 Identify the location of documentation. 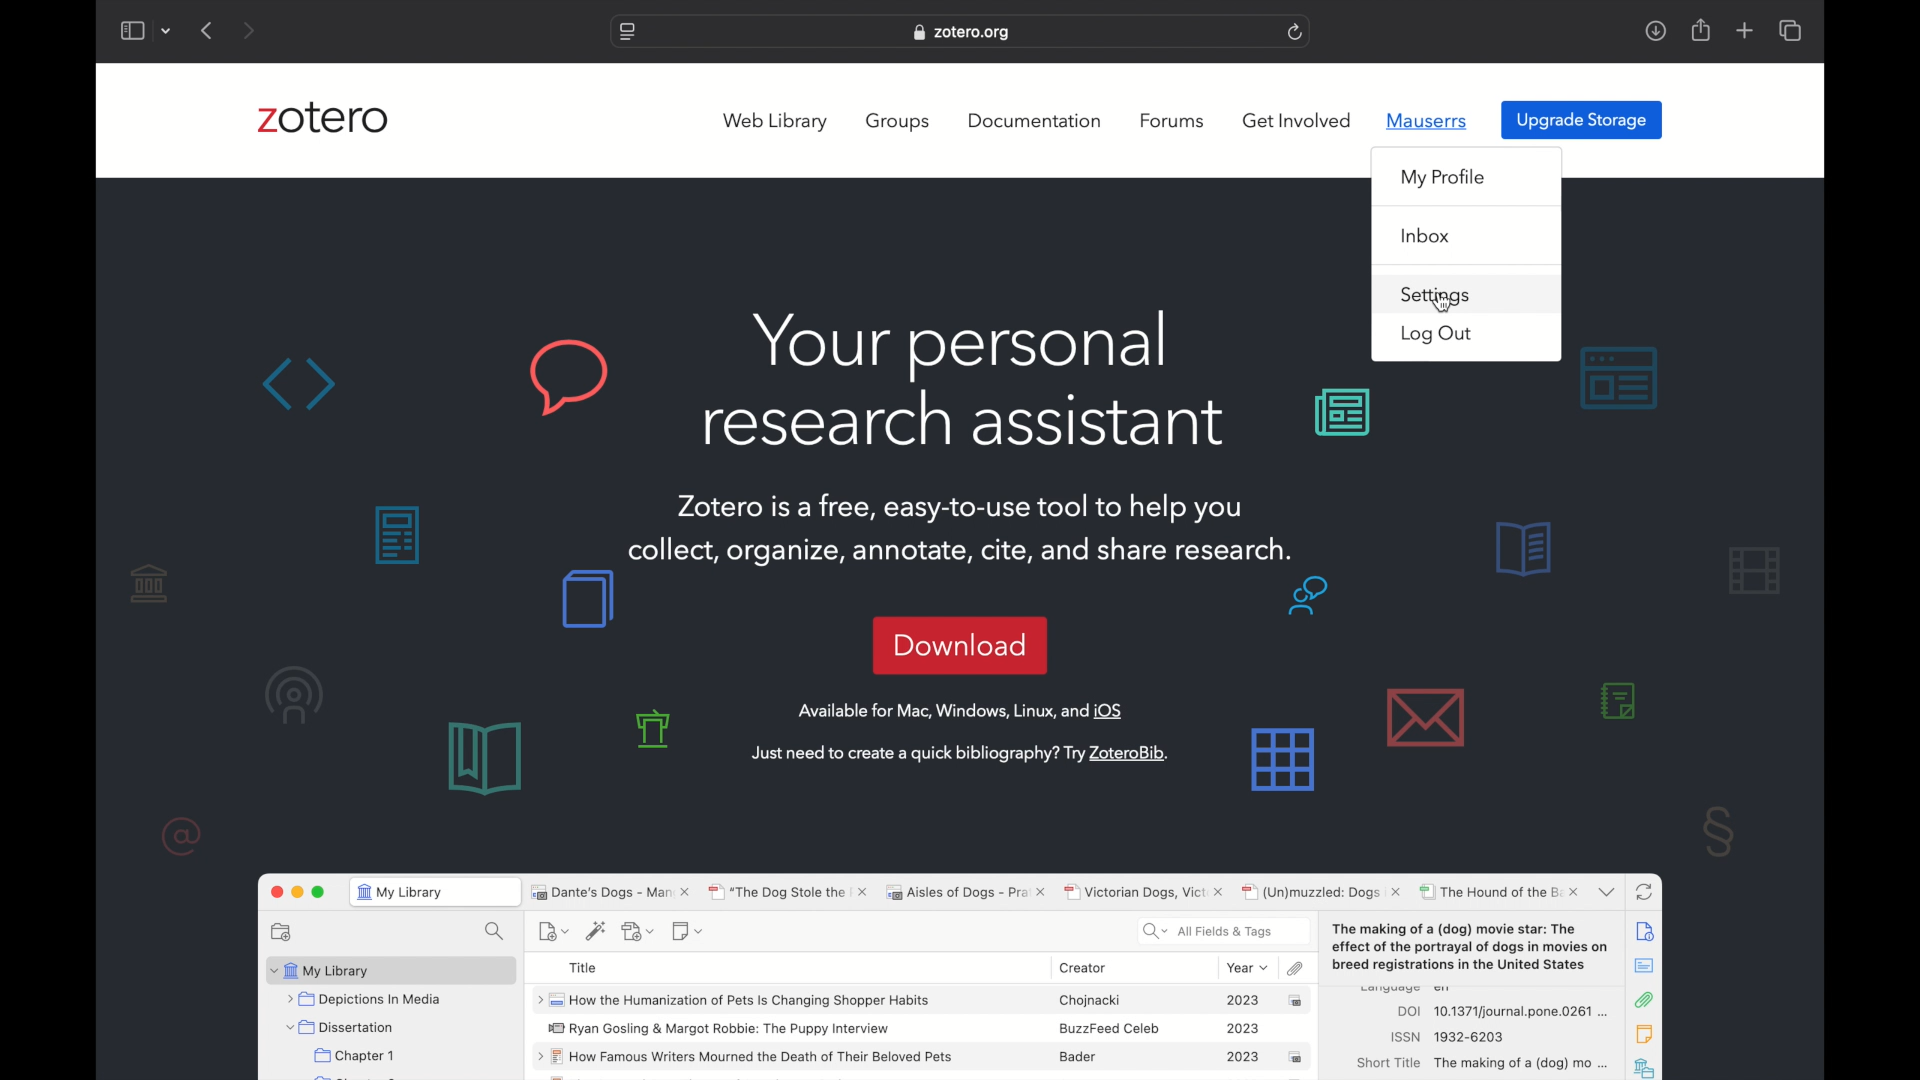
(1036, 121).